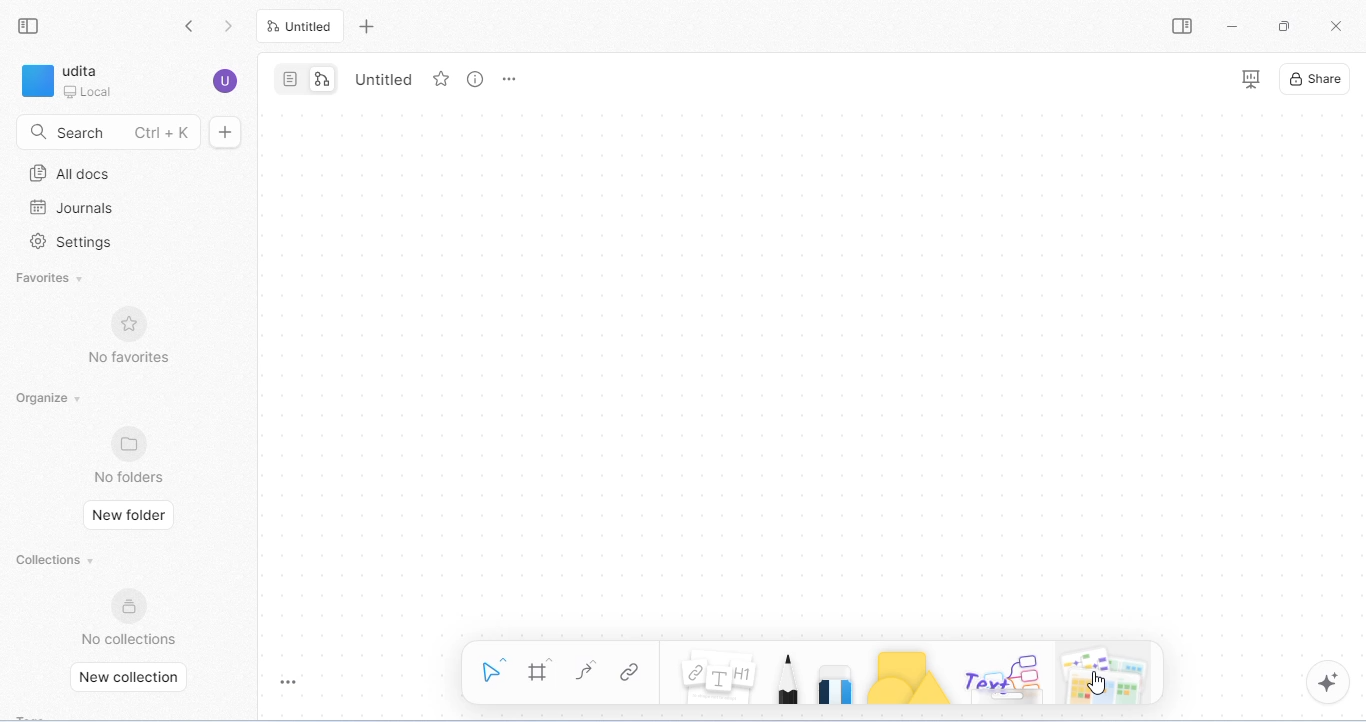 This screenshot has width=1366, height=722. What do you see at coordinates (71, 208) in the screenshot?
I see `journals` at bounding box center [71, 208].